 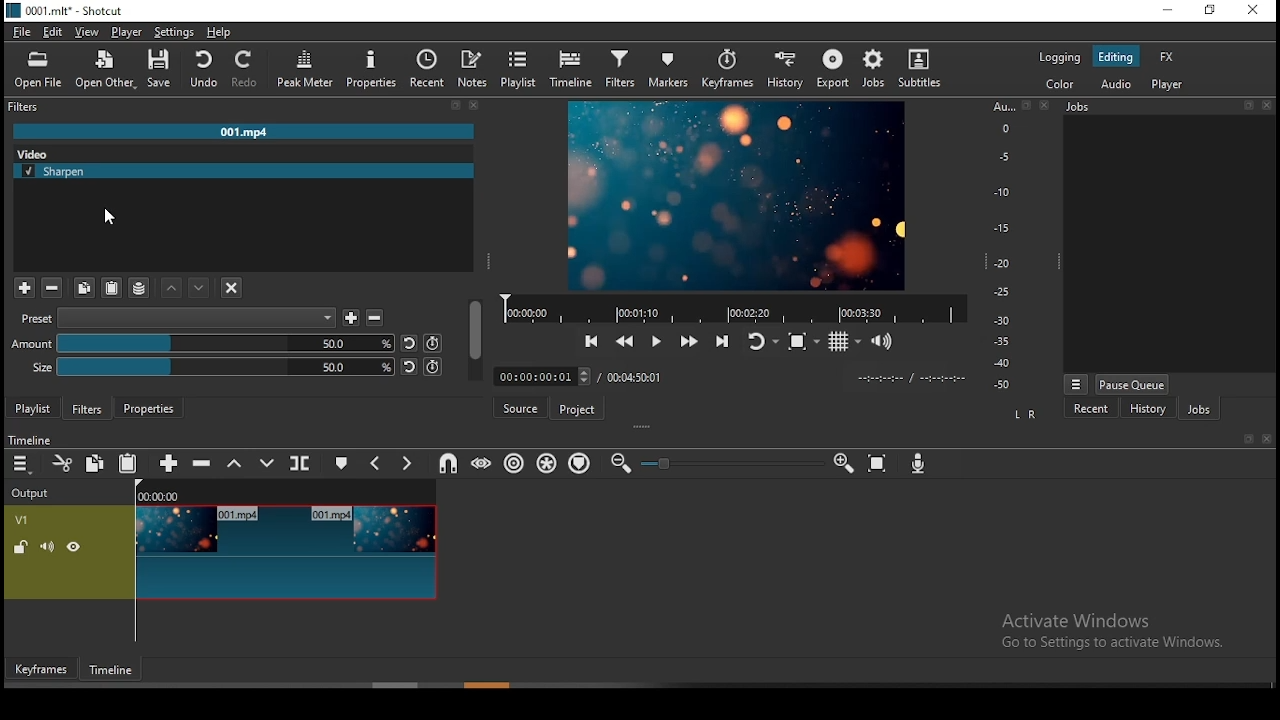 What do you see at coordinates (55, 32) in the screenshot?
I see `edit` at bounding box center [55, 32].